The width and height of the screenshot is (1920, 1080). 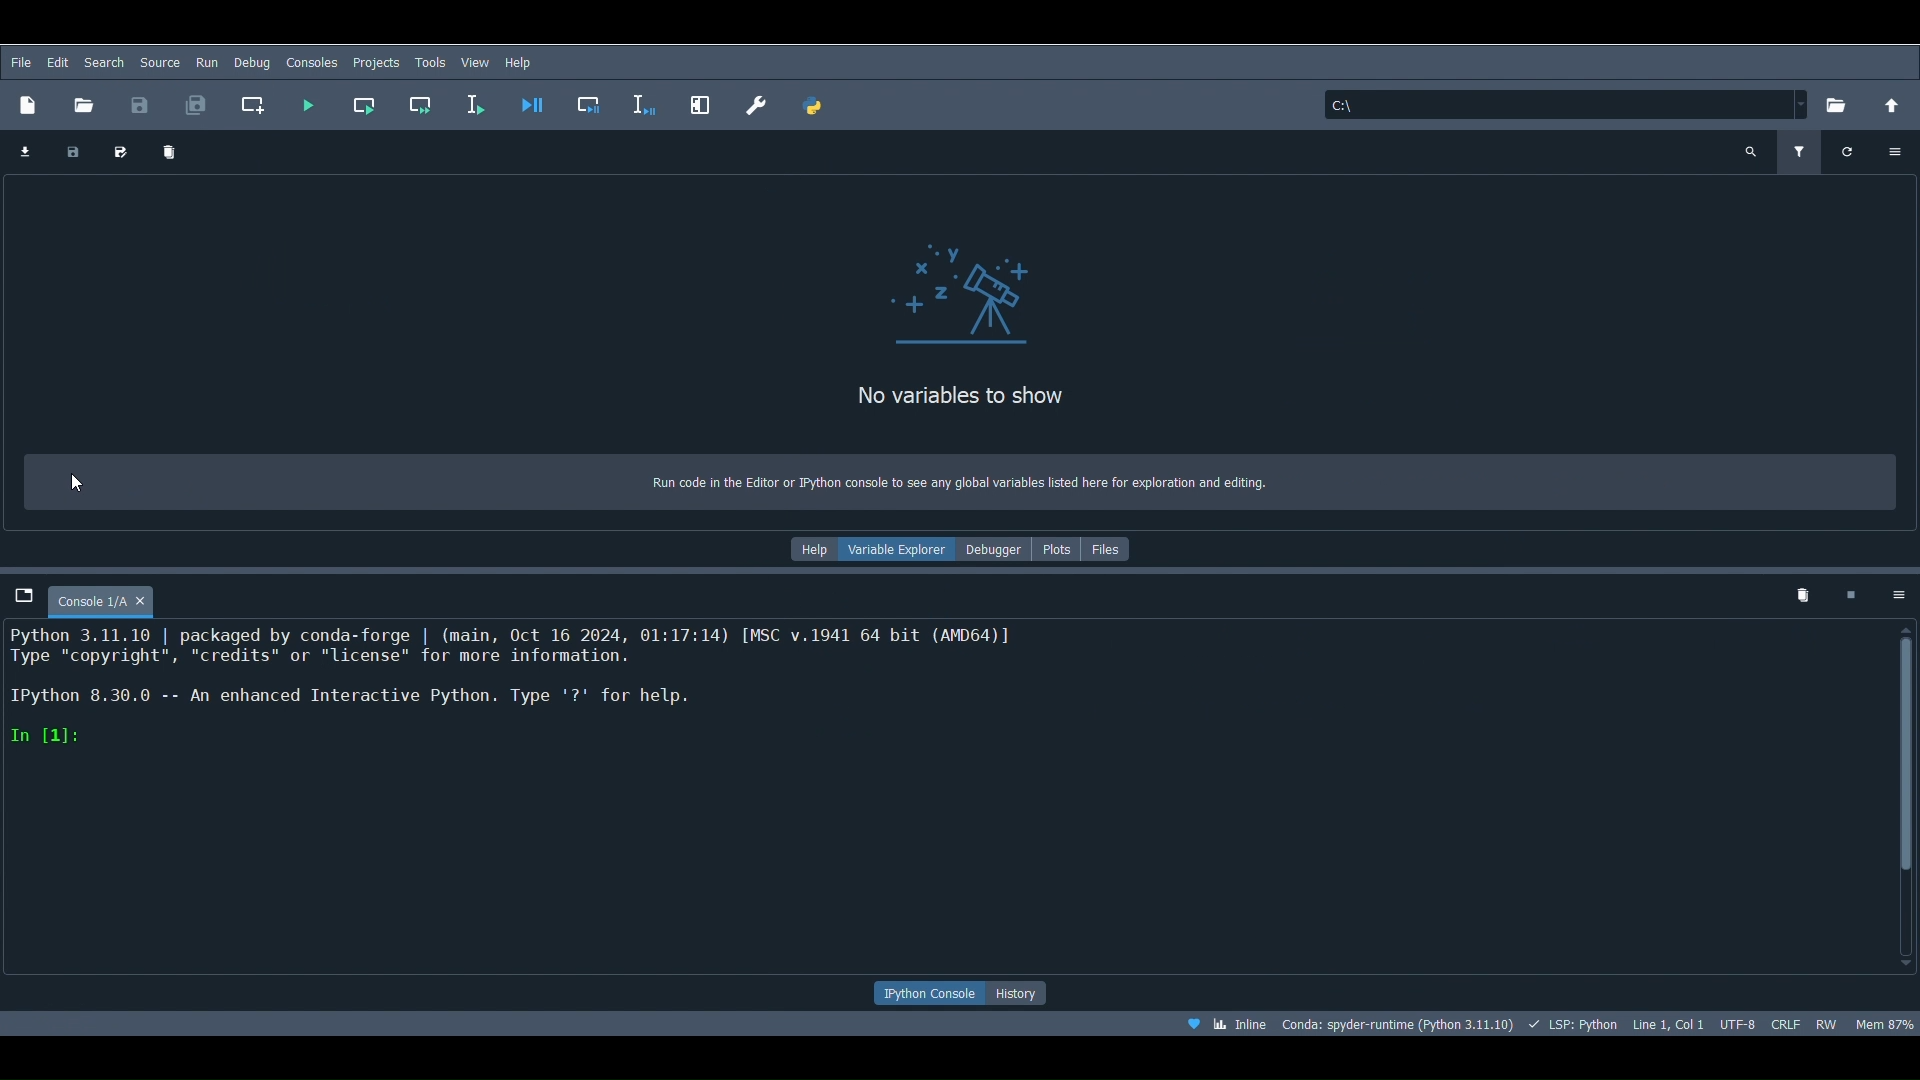 I want to click on Version, so click(x=1398, y=1024).